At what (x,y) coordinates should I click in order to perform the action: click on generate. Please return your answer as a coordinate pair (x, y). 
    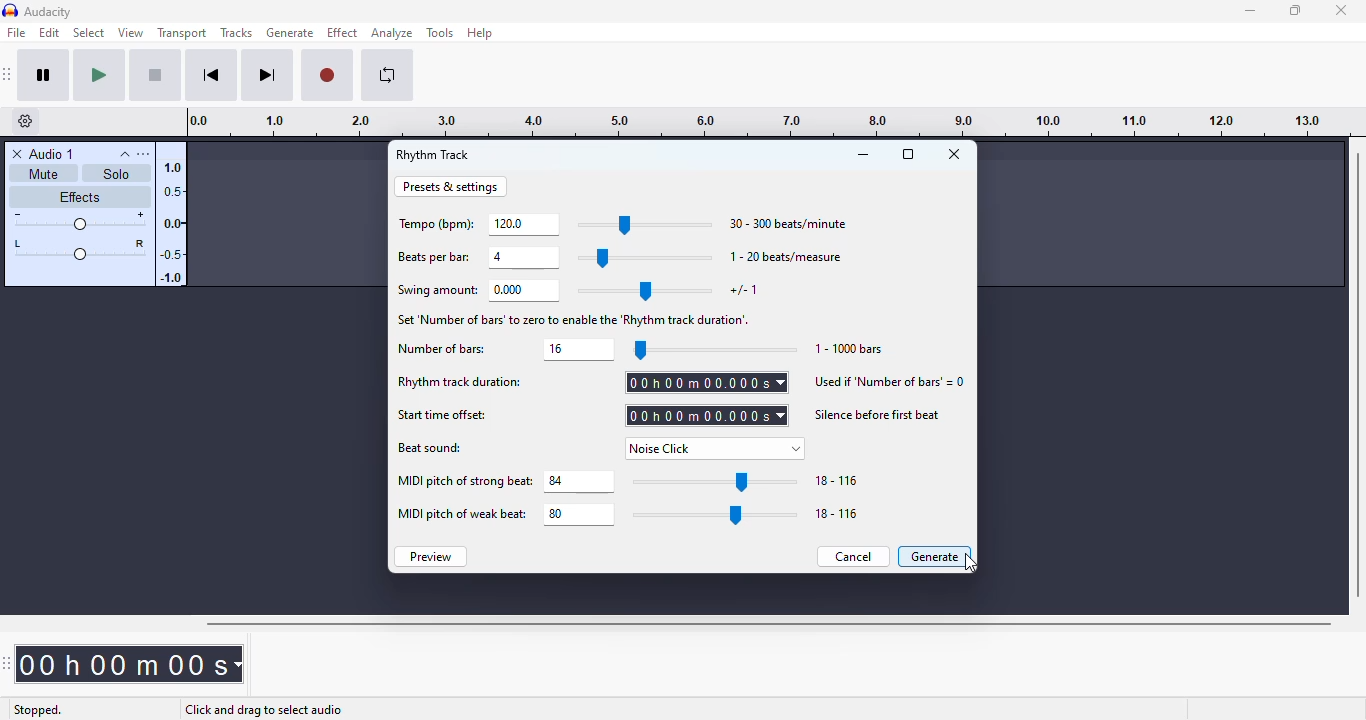
    Looking at the image, I should click on (291, 32).